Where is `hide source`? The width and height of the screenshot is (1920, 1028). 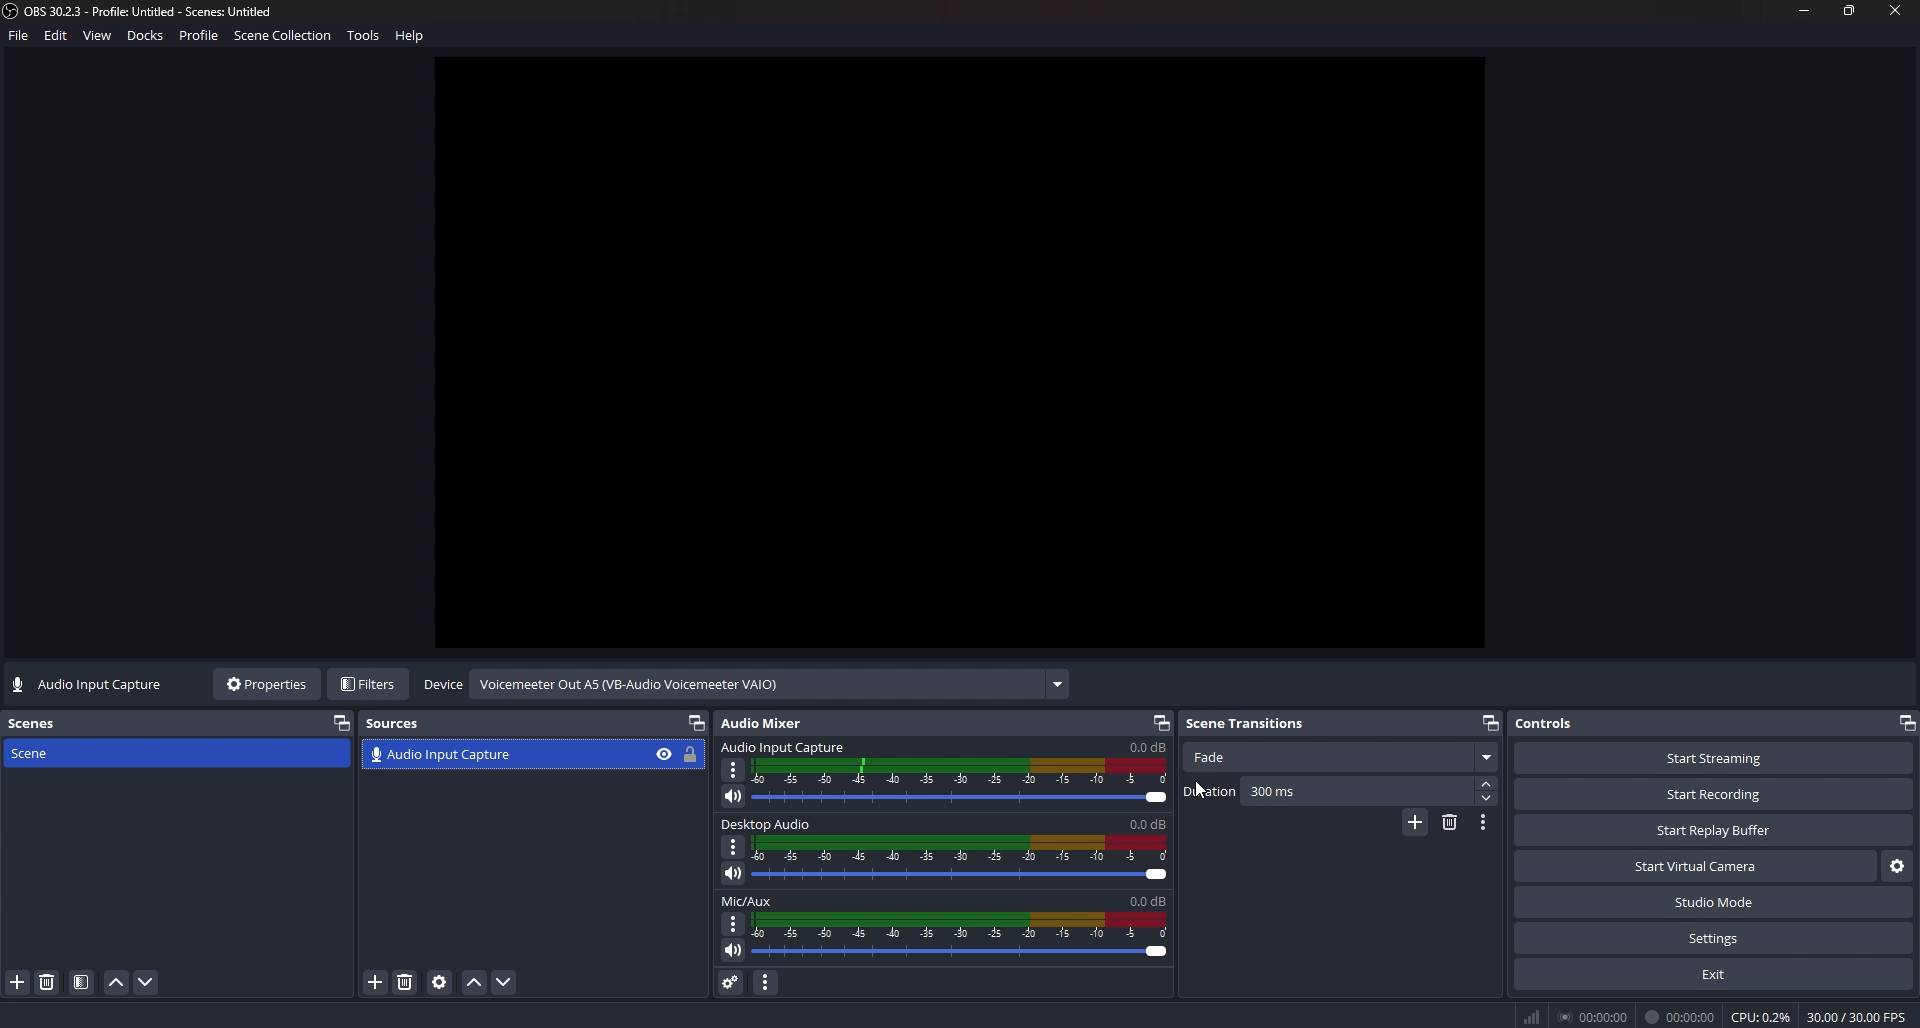 hide source is located at coordinates (664, 755).